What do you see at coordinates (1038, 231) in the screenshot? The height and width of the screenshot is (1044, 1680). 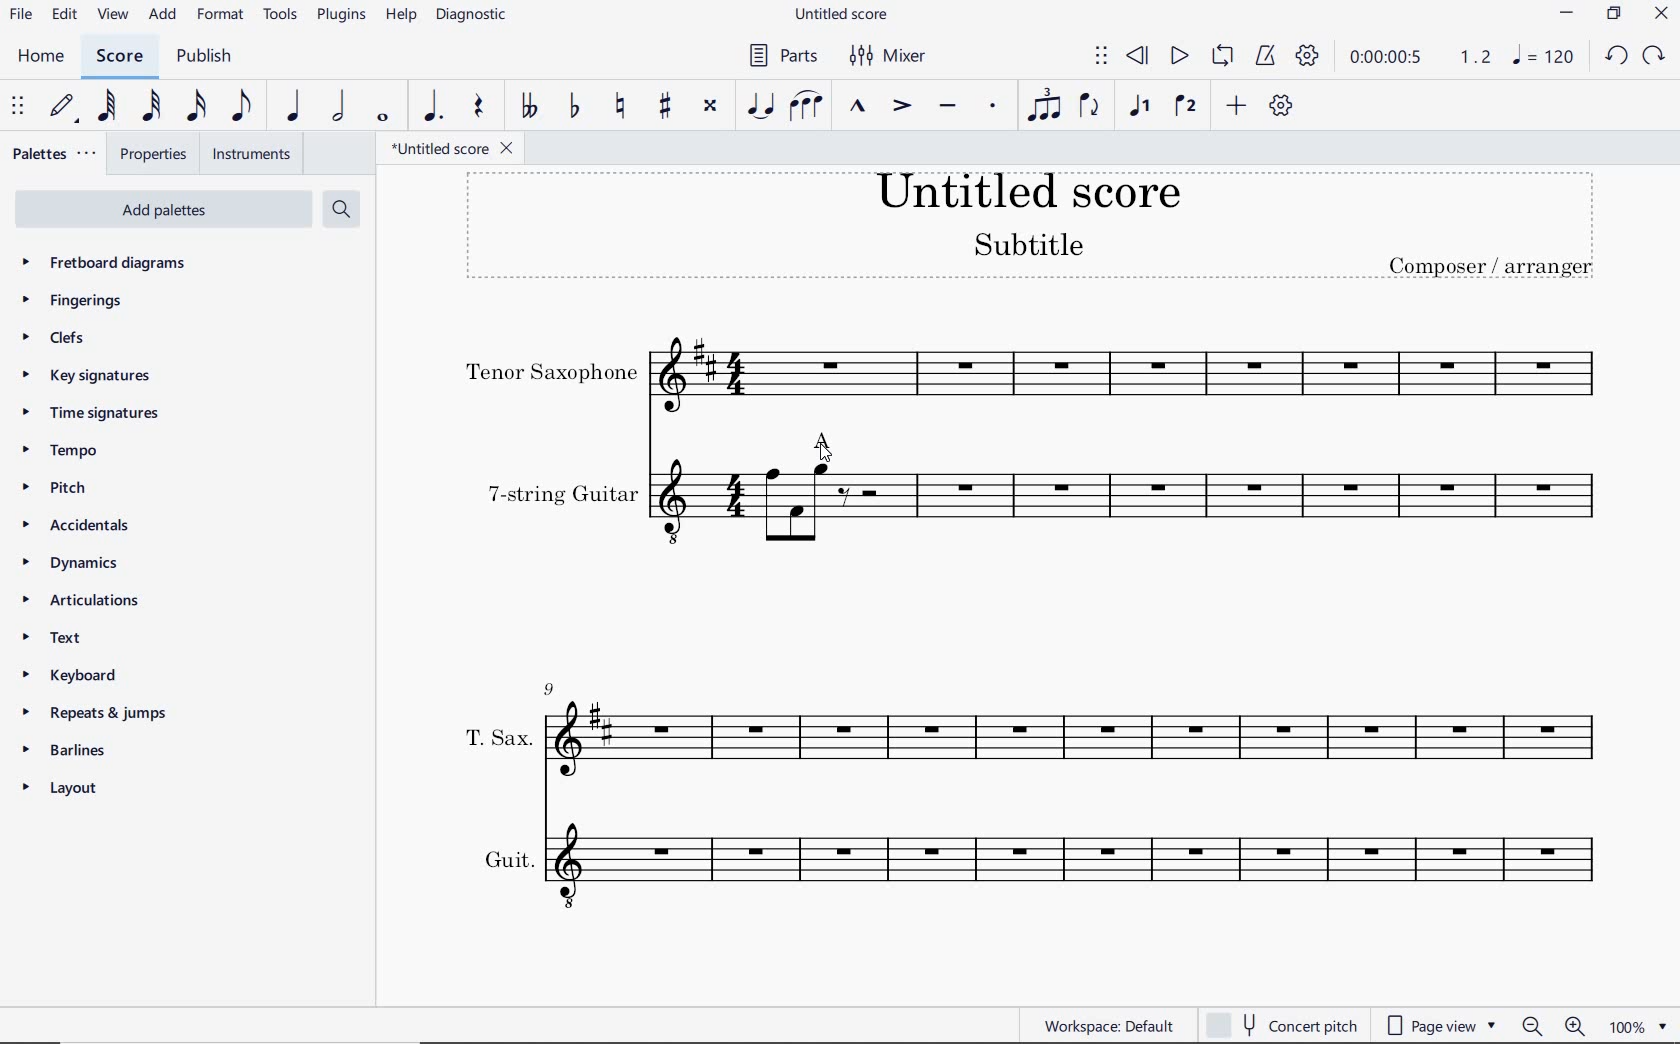 I see `TITLE` at bounding box center [1038, 231].